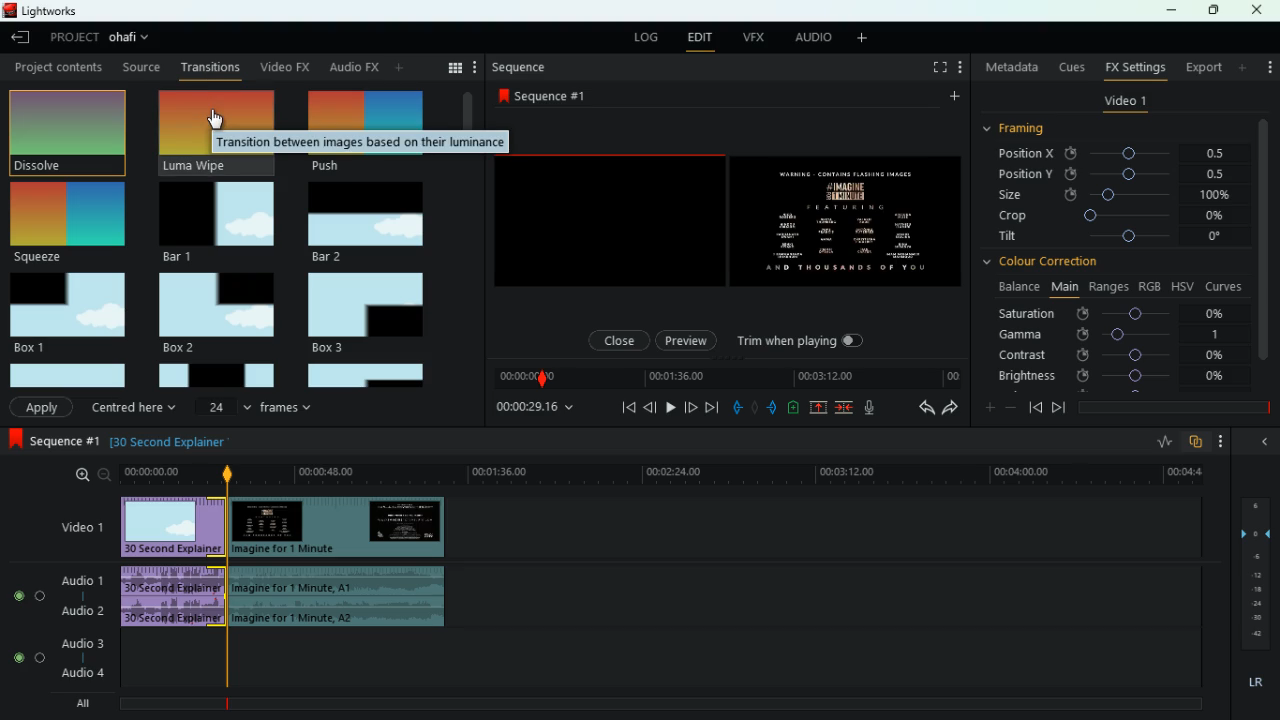 Image resolution: width=1280 pixels, height=720 pixels. I want to click on pull, so click(737, 408).